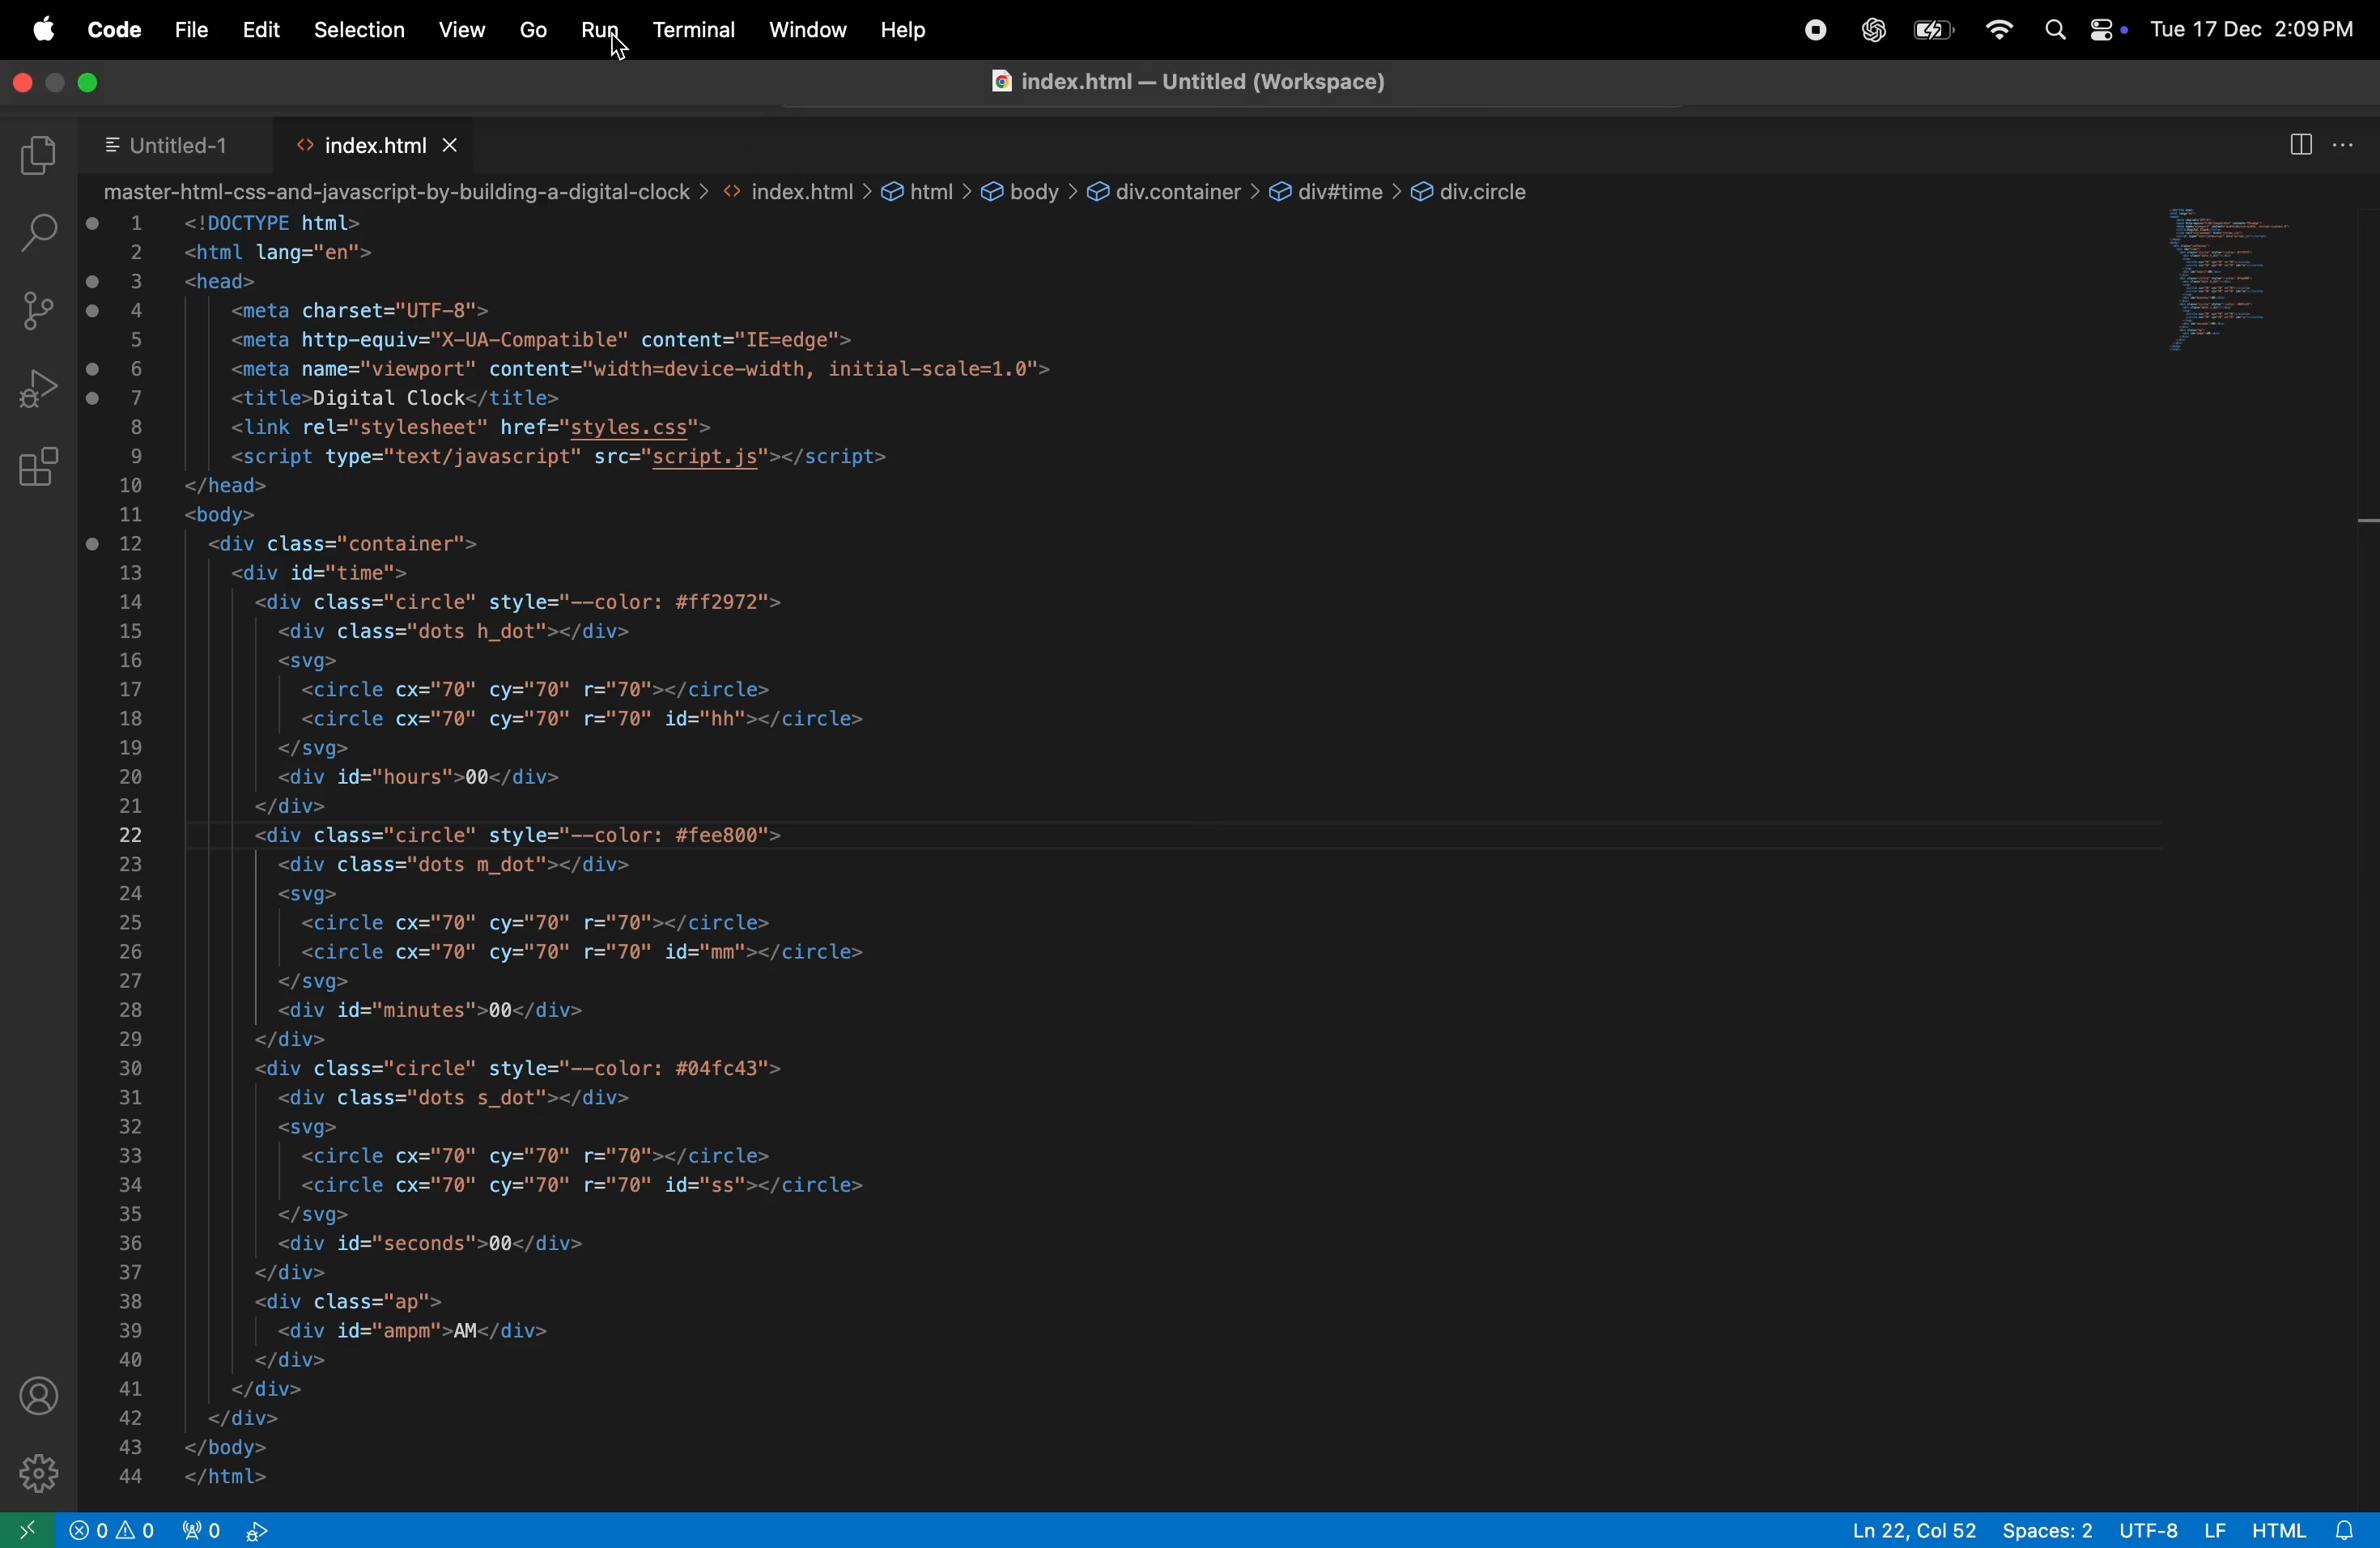 This screenshot has height=1548, width=2380. Describe the element at coordinates (34, 1464) in the screenshot. I see `settings` at that location.